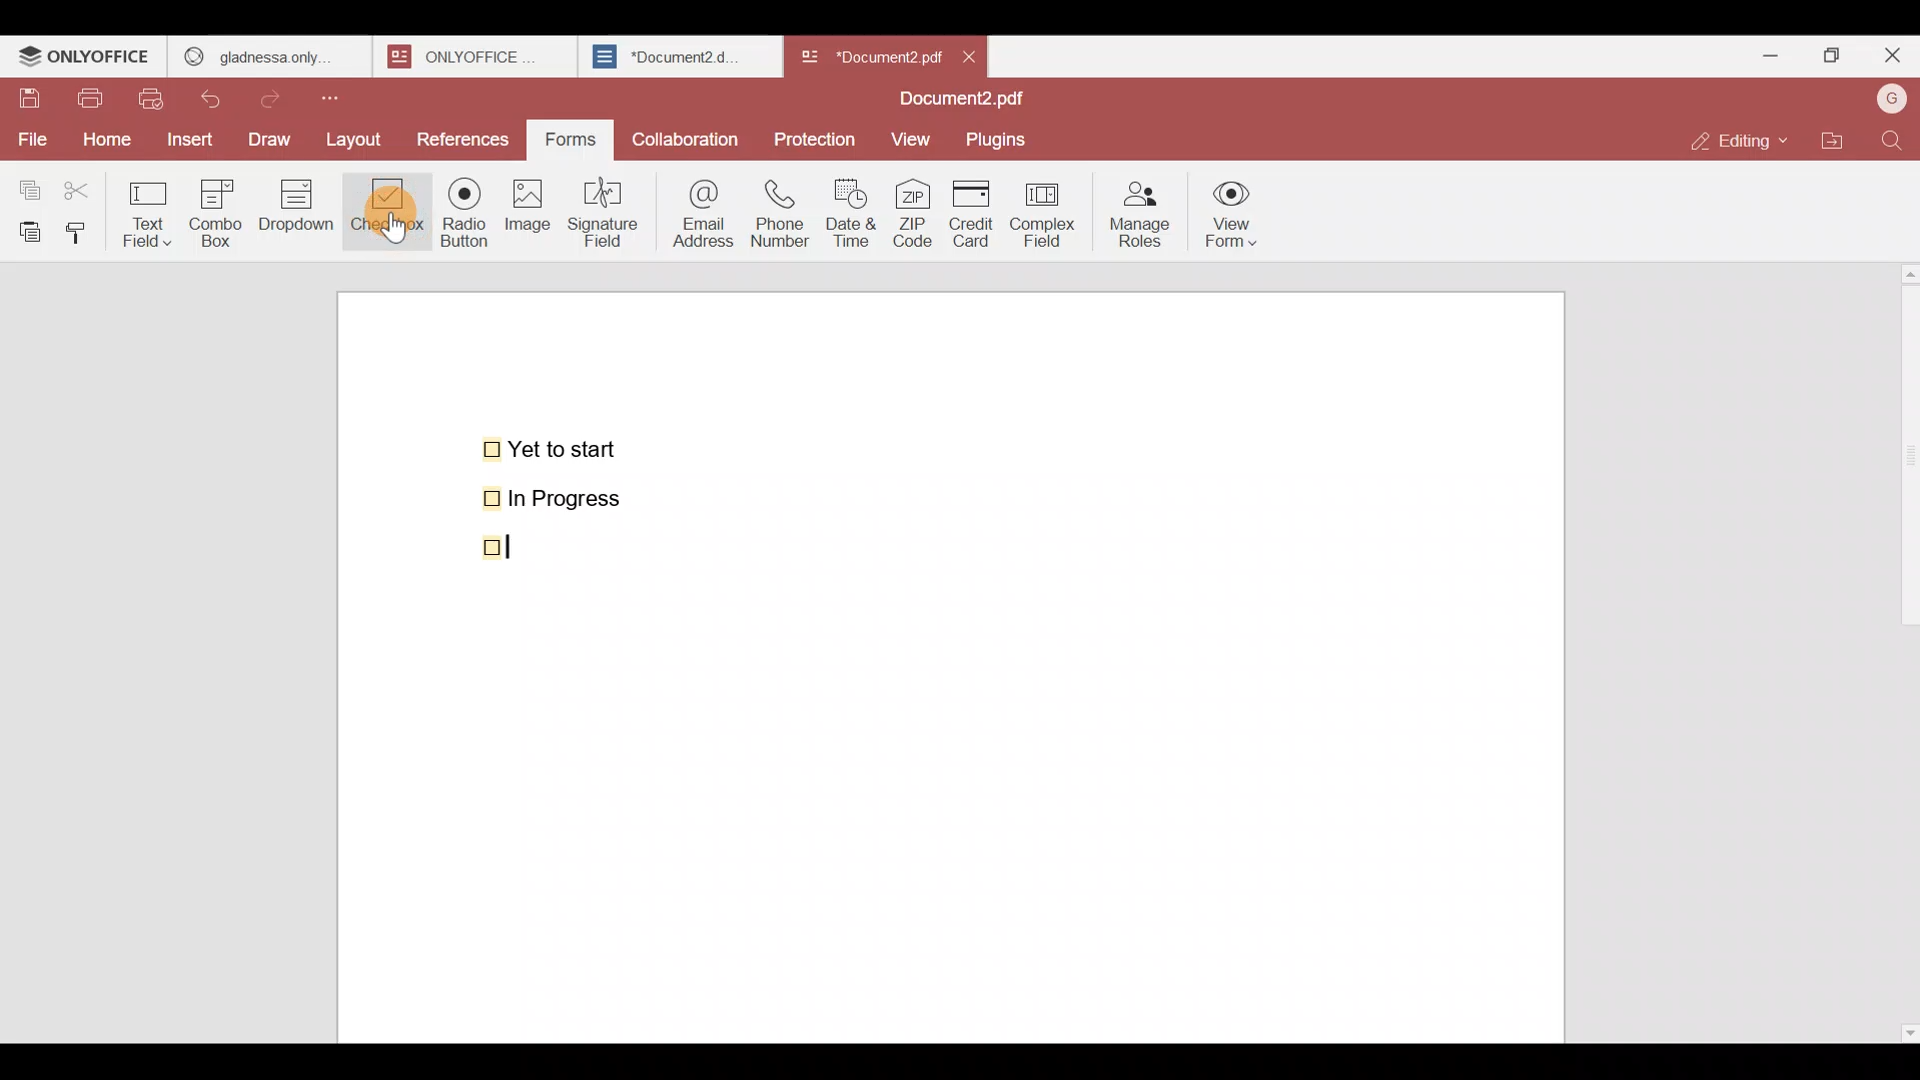 The height and width of the screenshot is (1080, 1920). Describe the element at coordinates (388, 214) in the screenshot. I see `Cursor` at that location.